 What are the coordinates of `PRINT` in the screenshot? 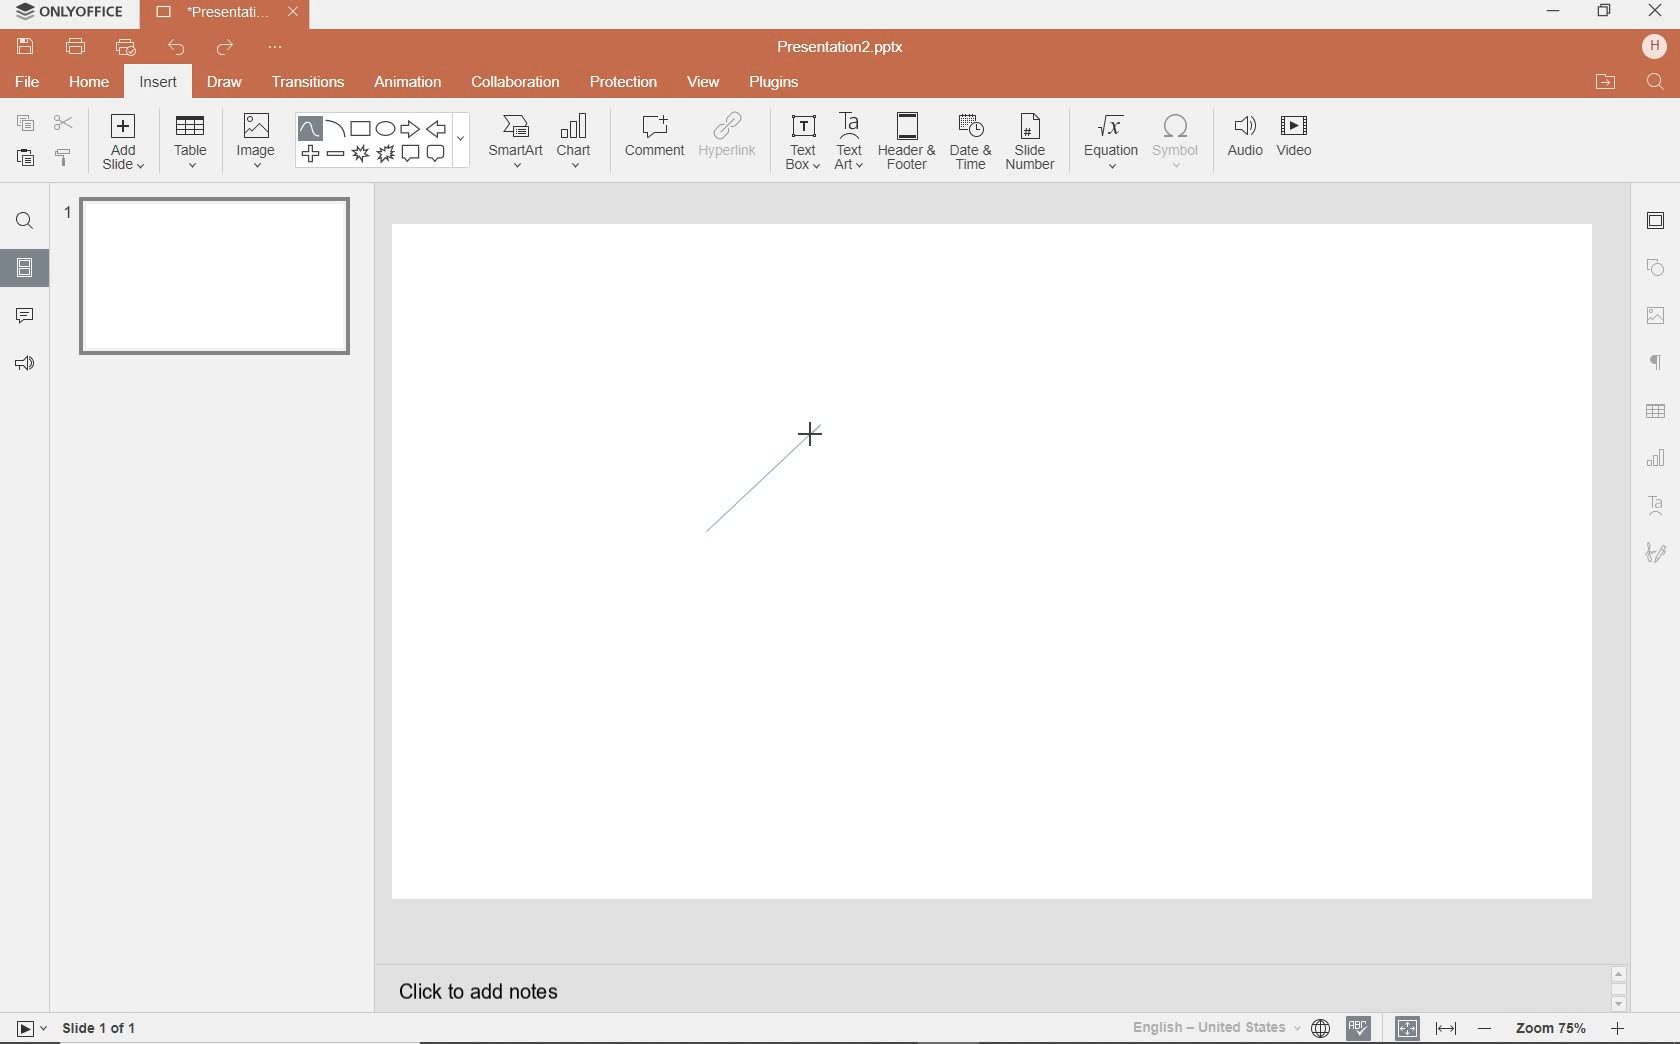 It's located at (75, 46).